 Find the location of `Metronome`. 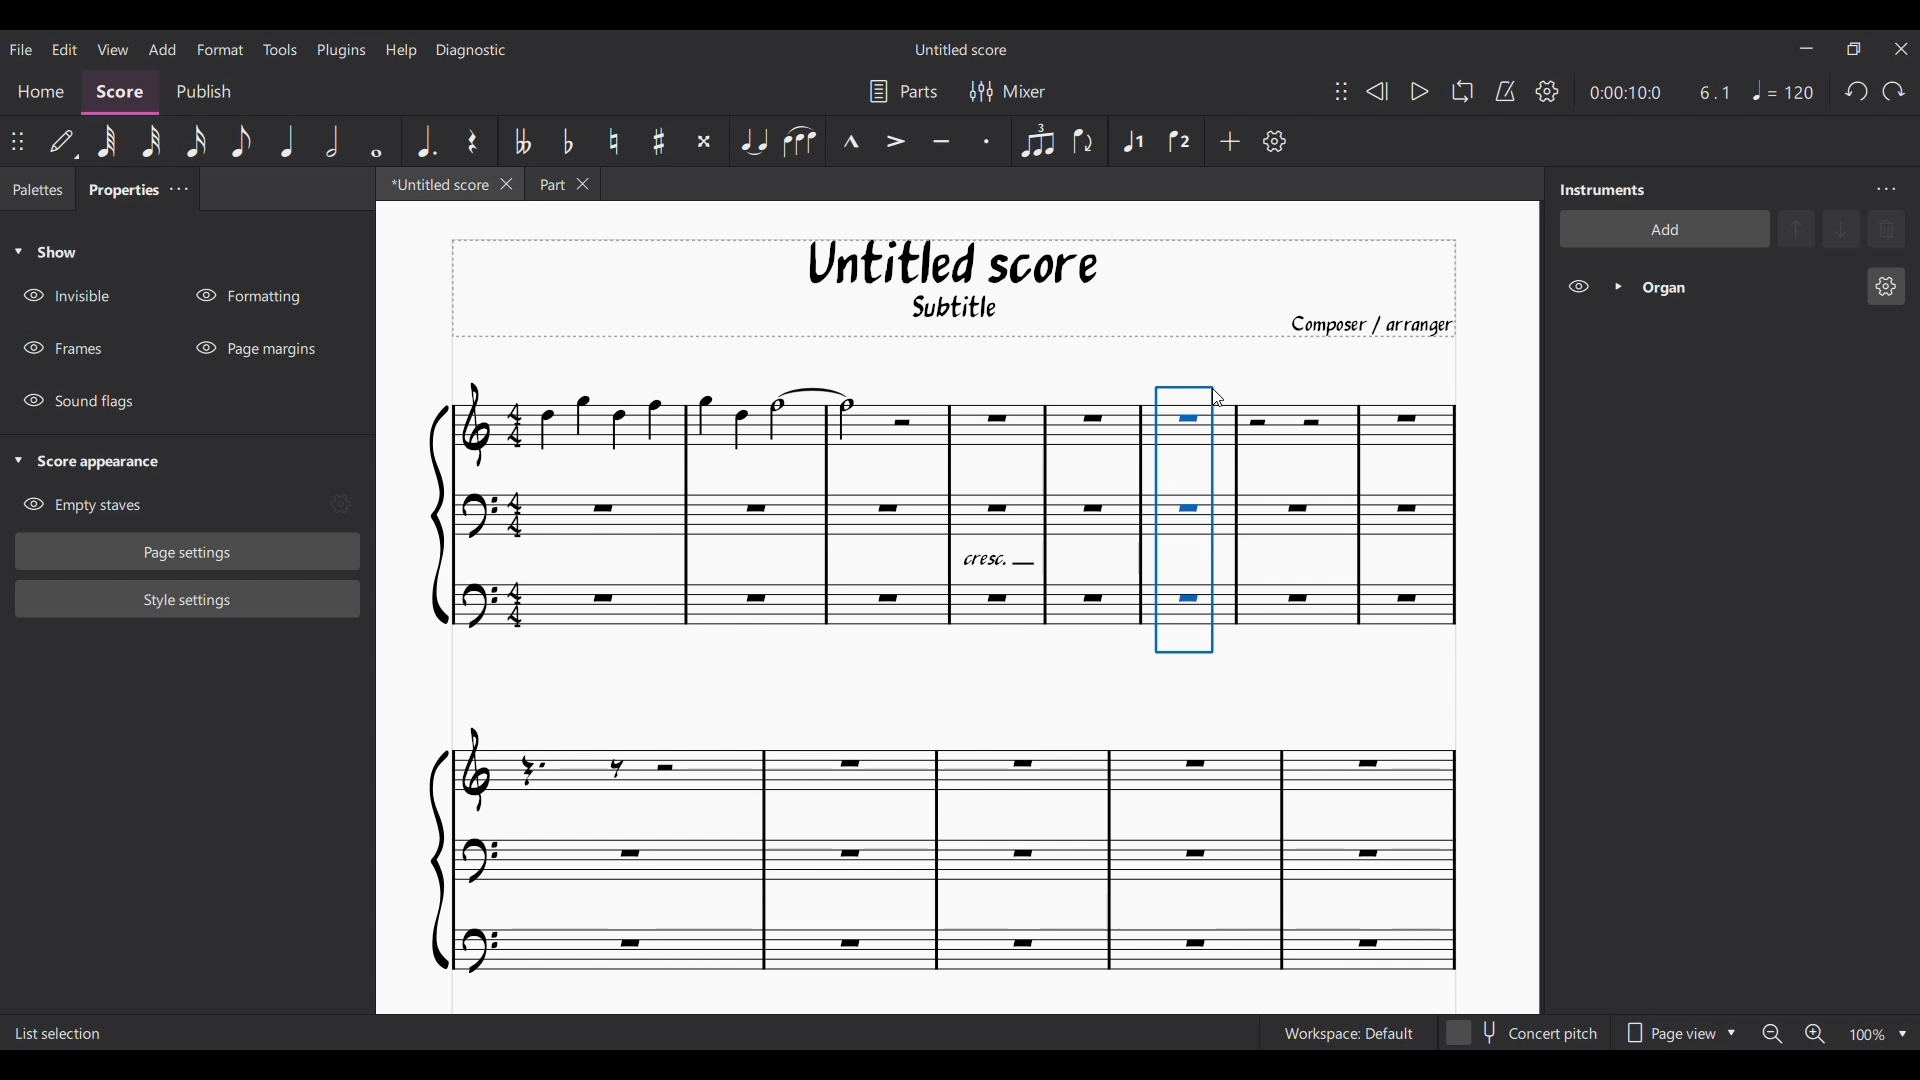

Metronome is located at coordinates (1505, 92).